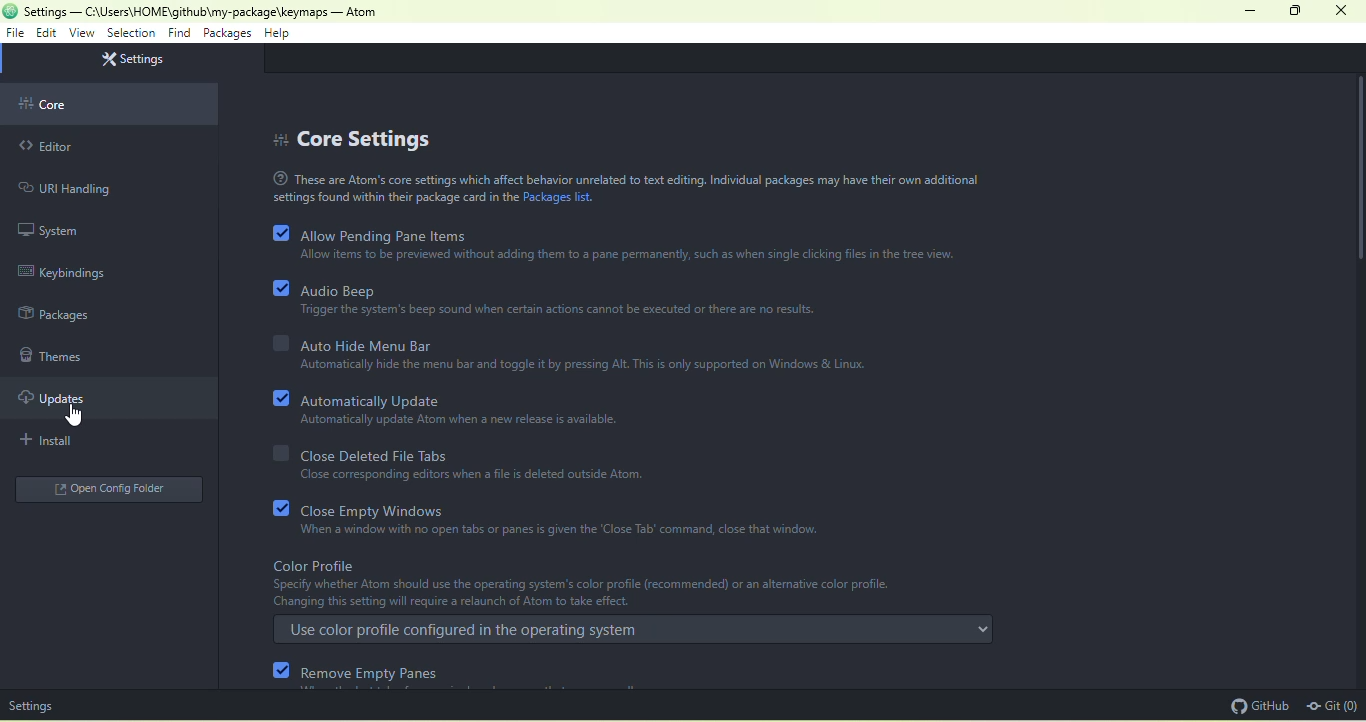 Image resolution: width=1366 pixels, height=722 pixels. What do you see at coordinates (604, 368) in the screenshot?
I see `text on auto hide menu bar` at bounding box center [604, 368].